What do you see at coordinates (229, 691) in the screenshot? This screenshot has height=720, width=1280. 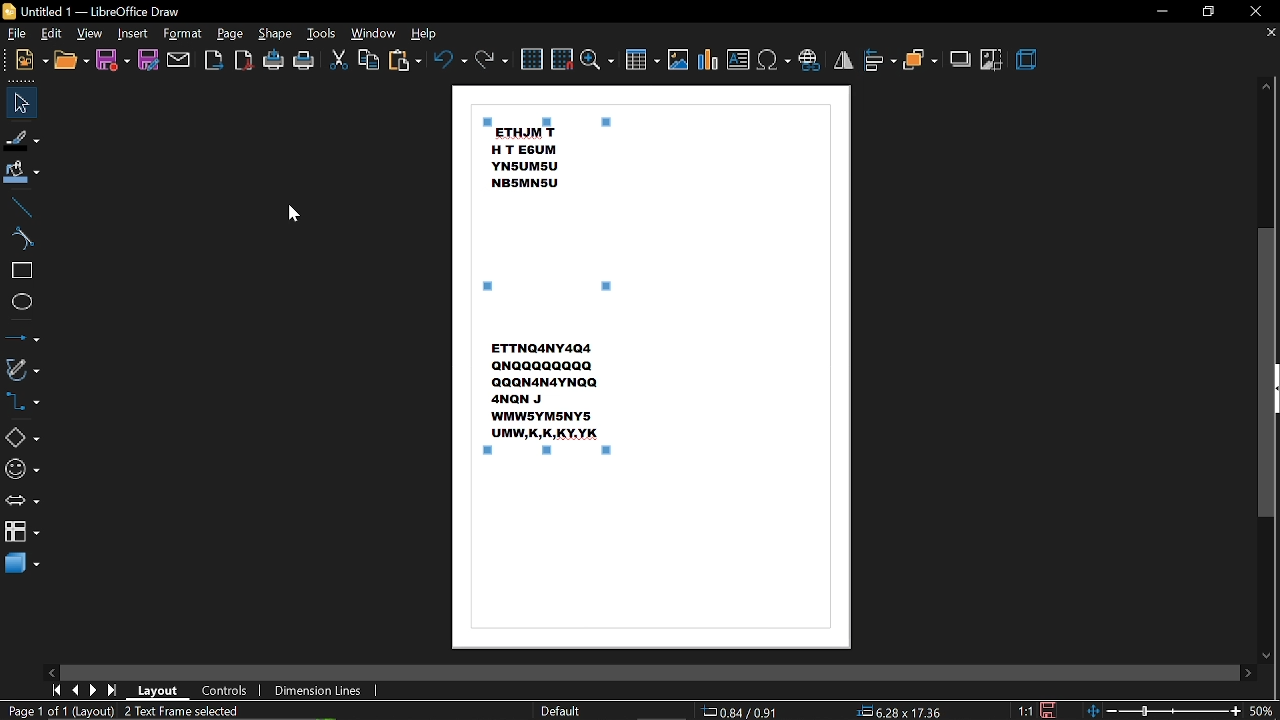 I see `controls` at bounding box center [229, 691].